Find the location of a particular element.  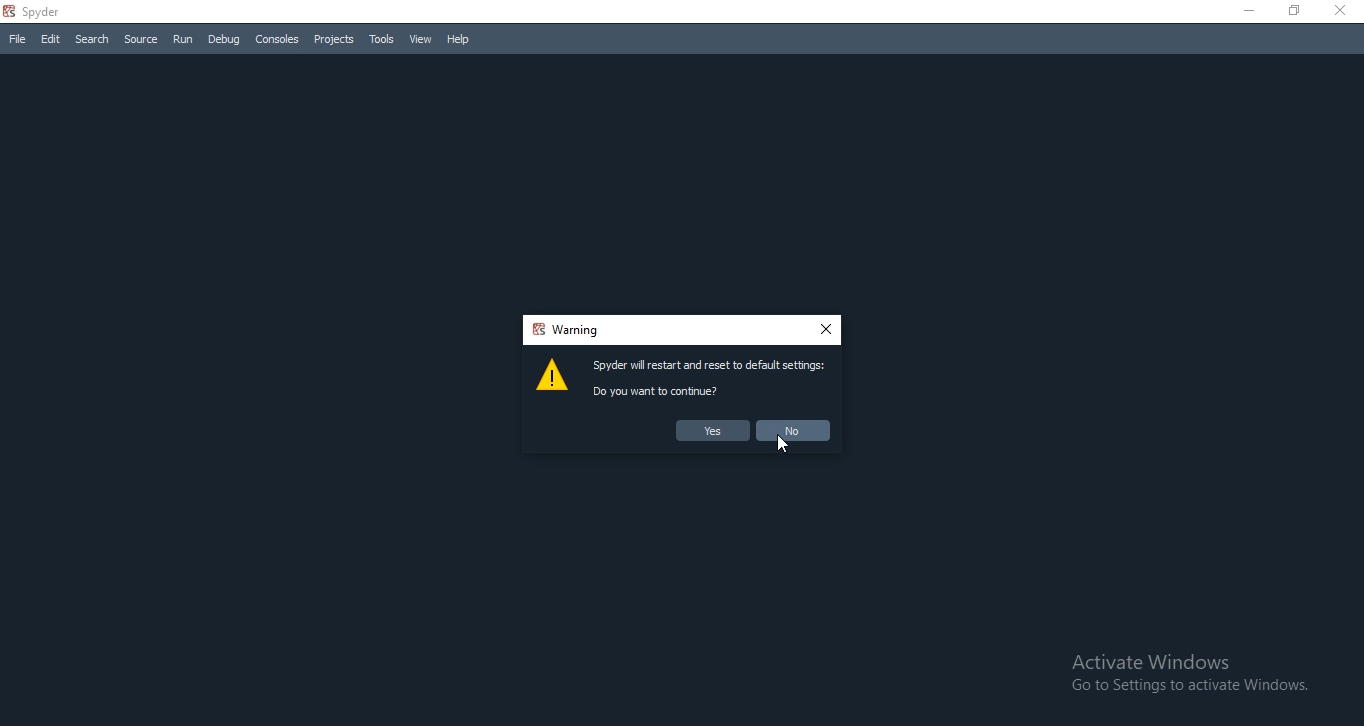

cursor is located at coordinates (786, 450).